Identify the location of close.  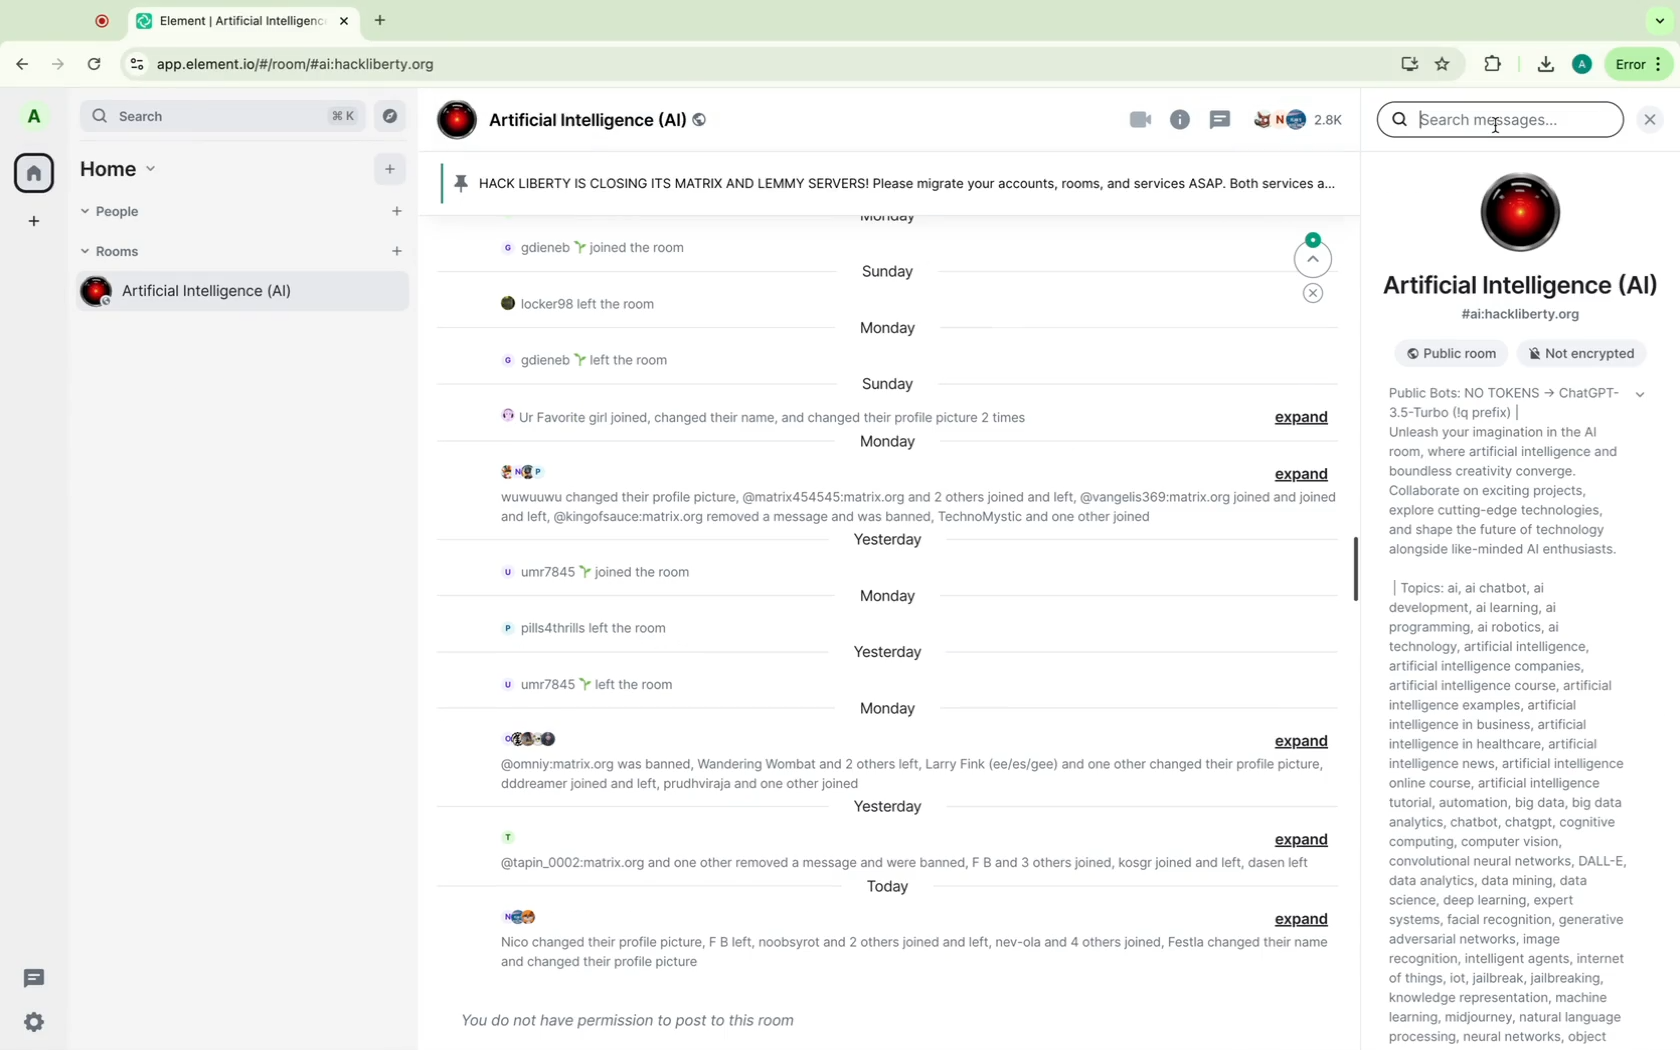
(1655, 118).